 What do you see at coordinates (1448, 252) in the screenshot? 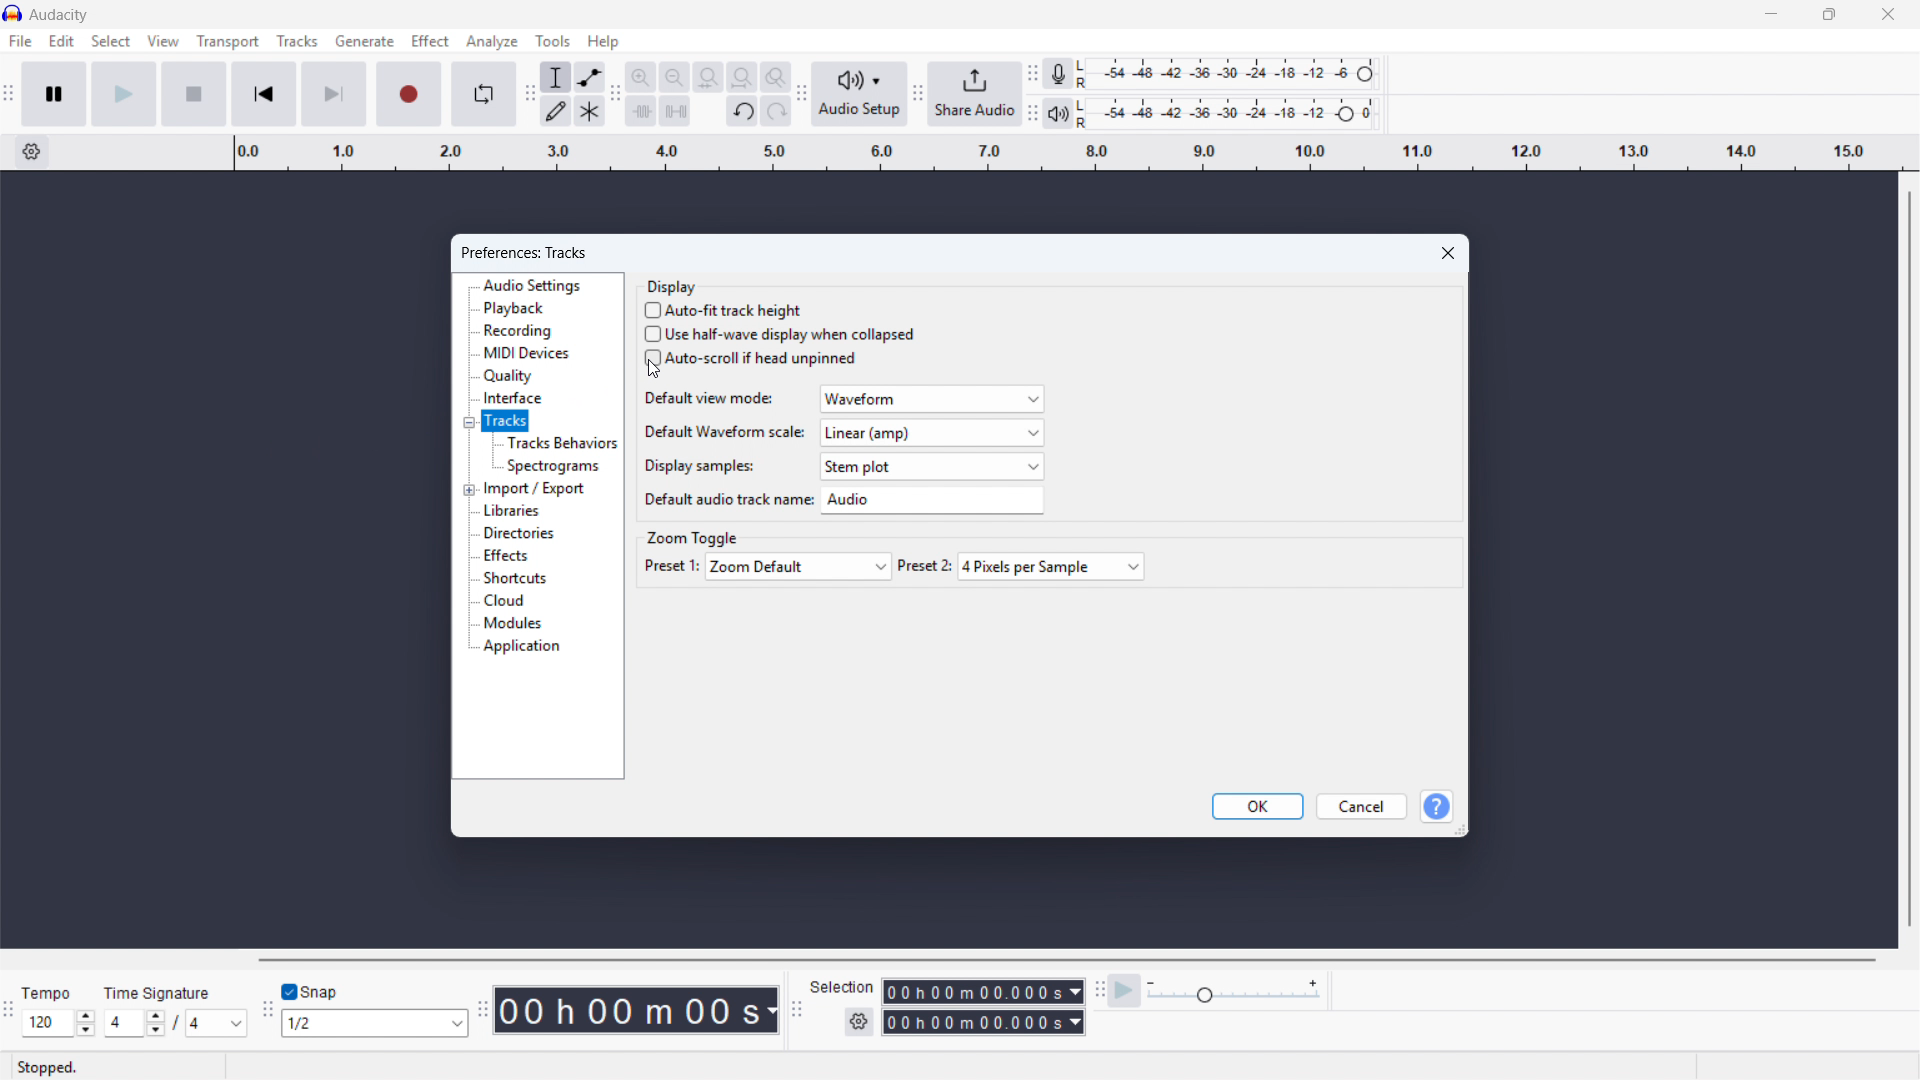
I see `close` at bounding box center [1448, 252].